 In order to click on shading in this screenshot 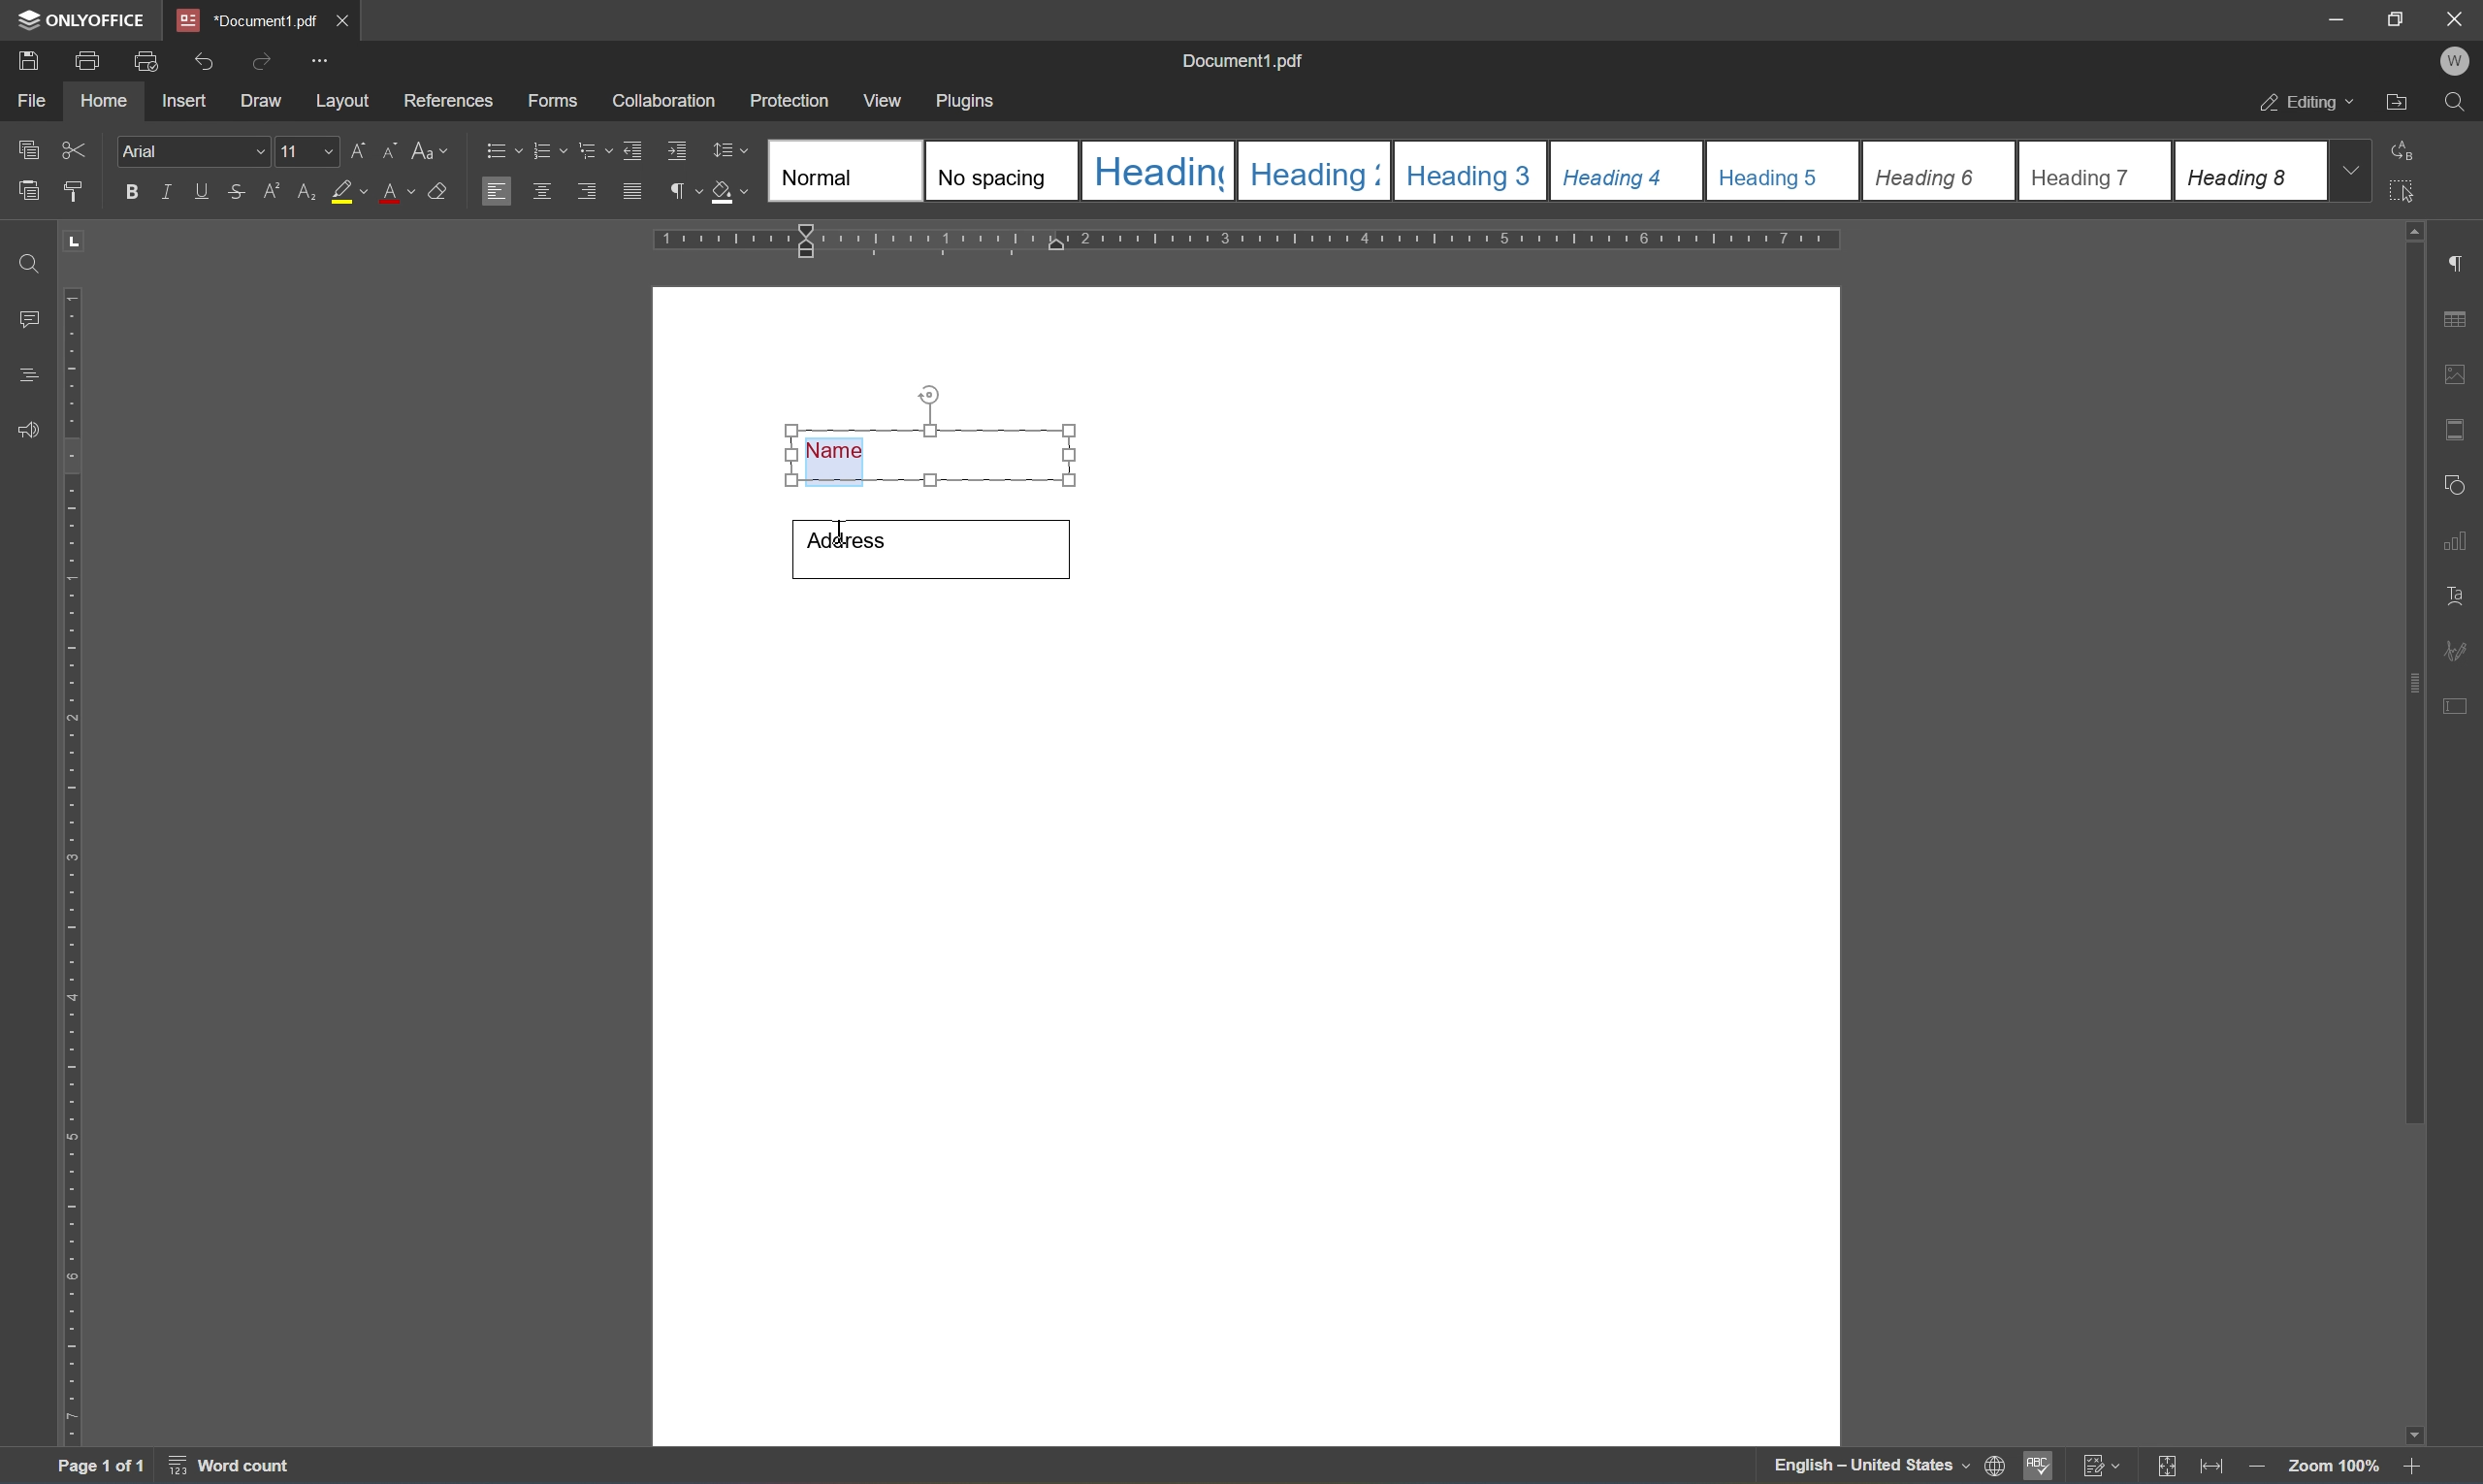, I will do `click(732, 194)`.